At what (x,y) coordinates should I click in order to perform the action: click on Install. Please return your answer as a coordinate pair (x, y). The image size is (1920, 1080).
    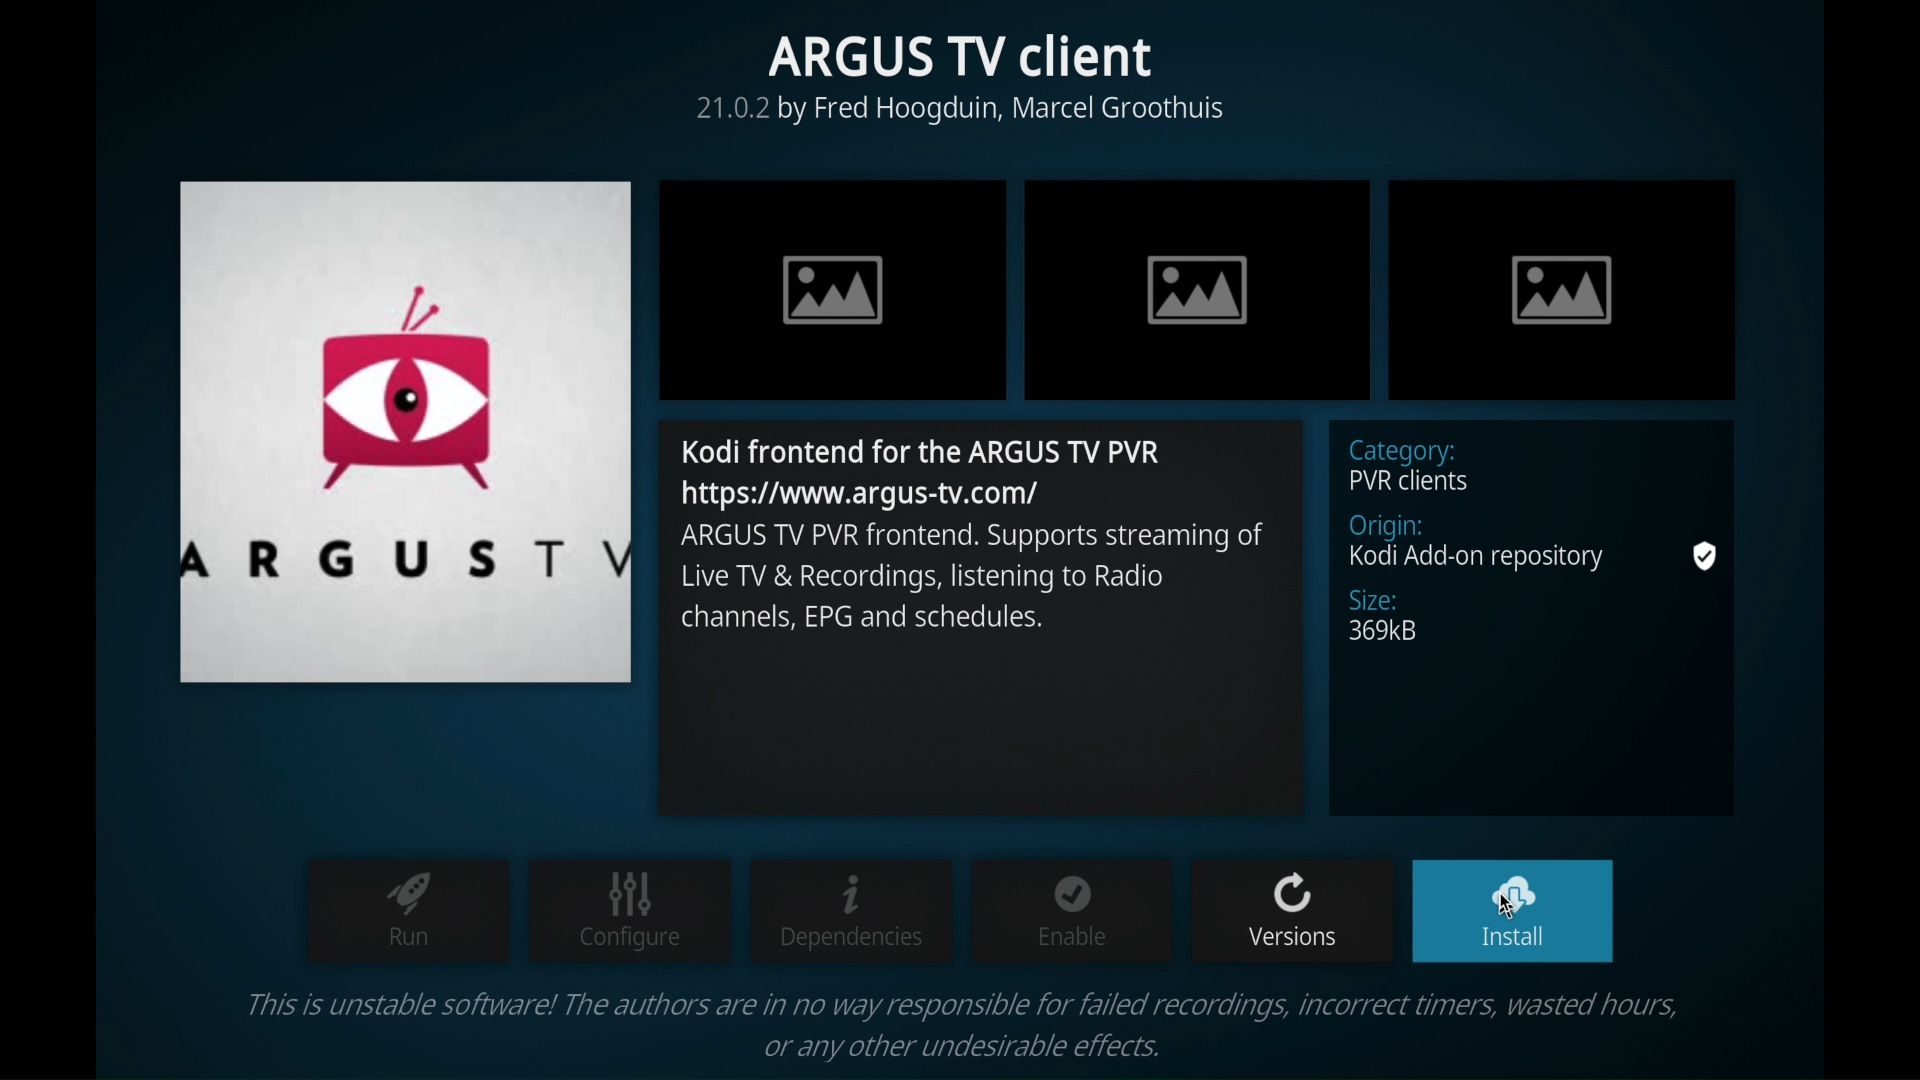
    Looking at the image, I should click on (1515, 912).